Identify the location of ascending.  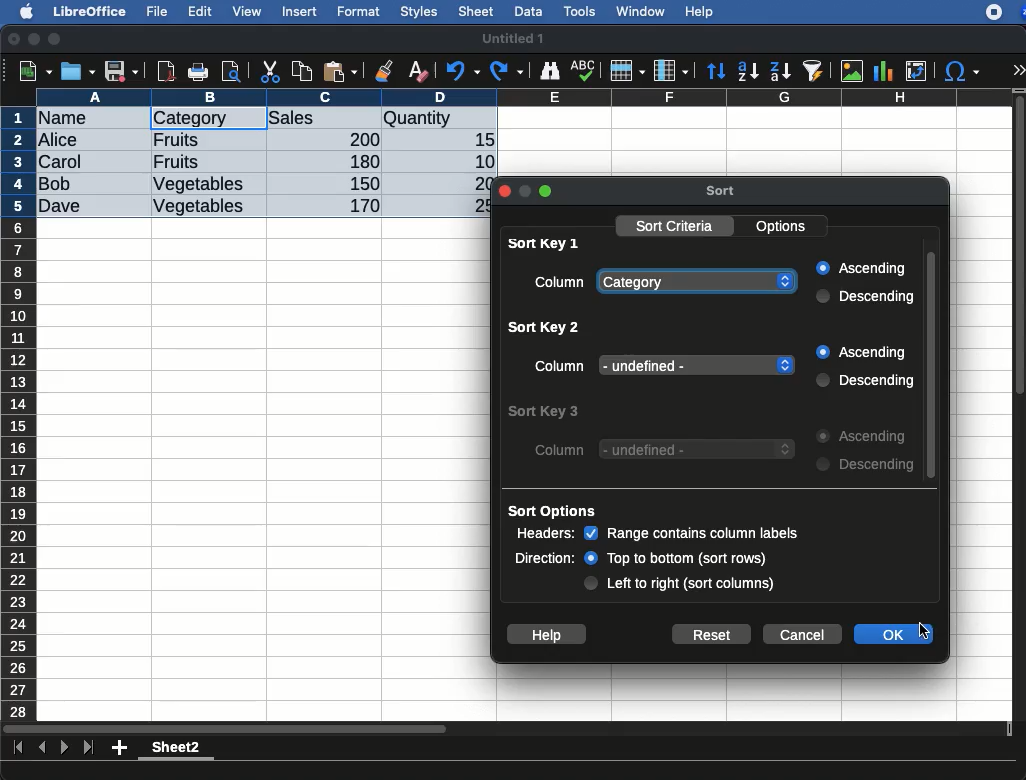
(863, 353).